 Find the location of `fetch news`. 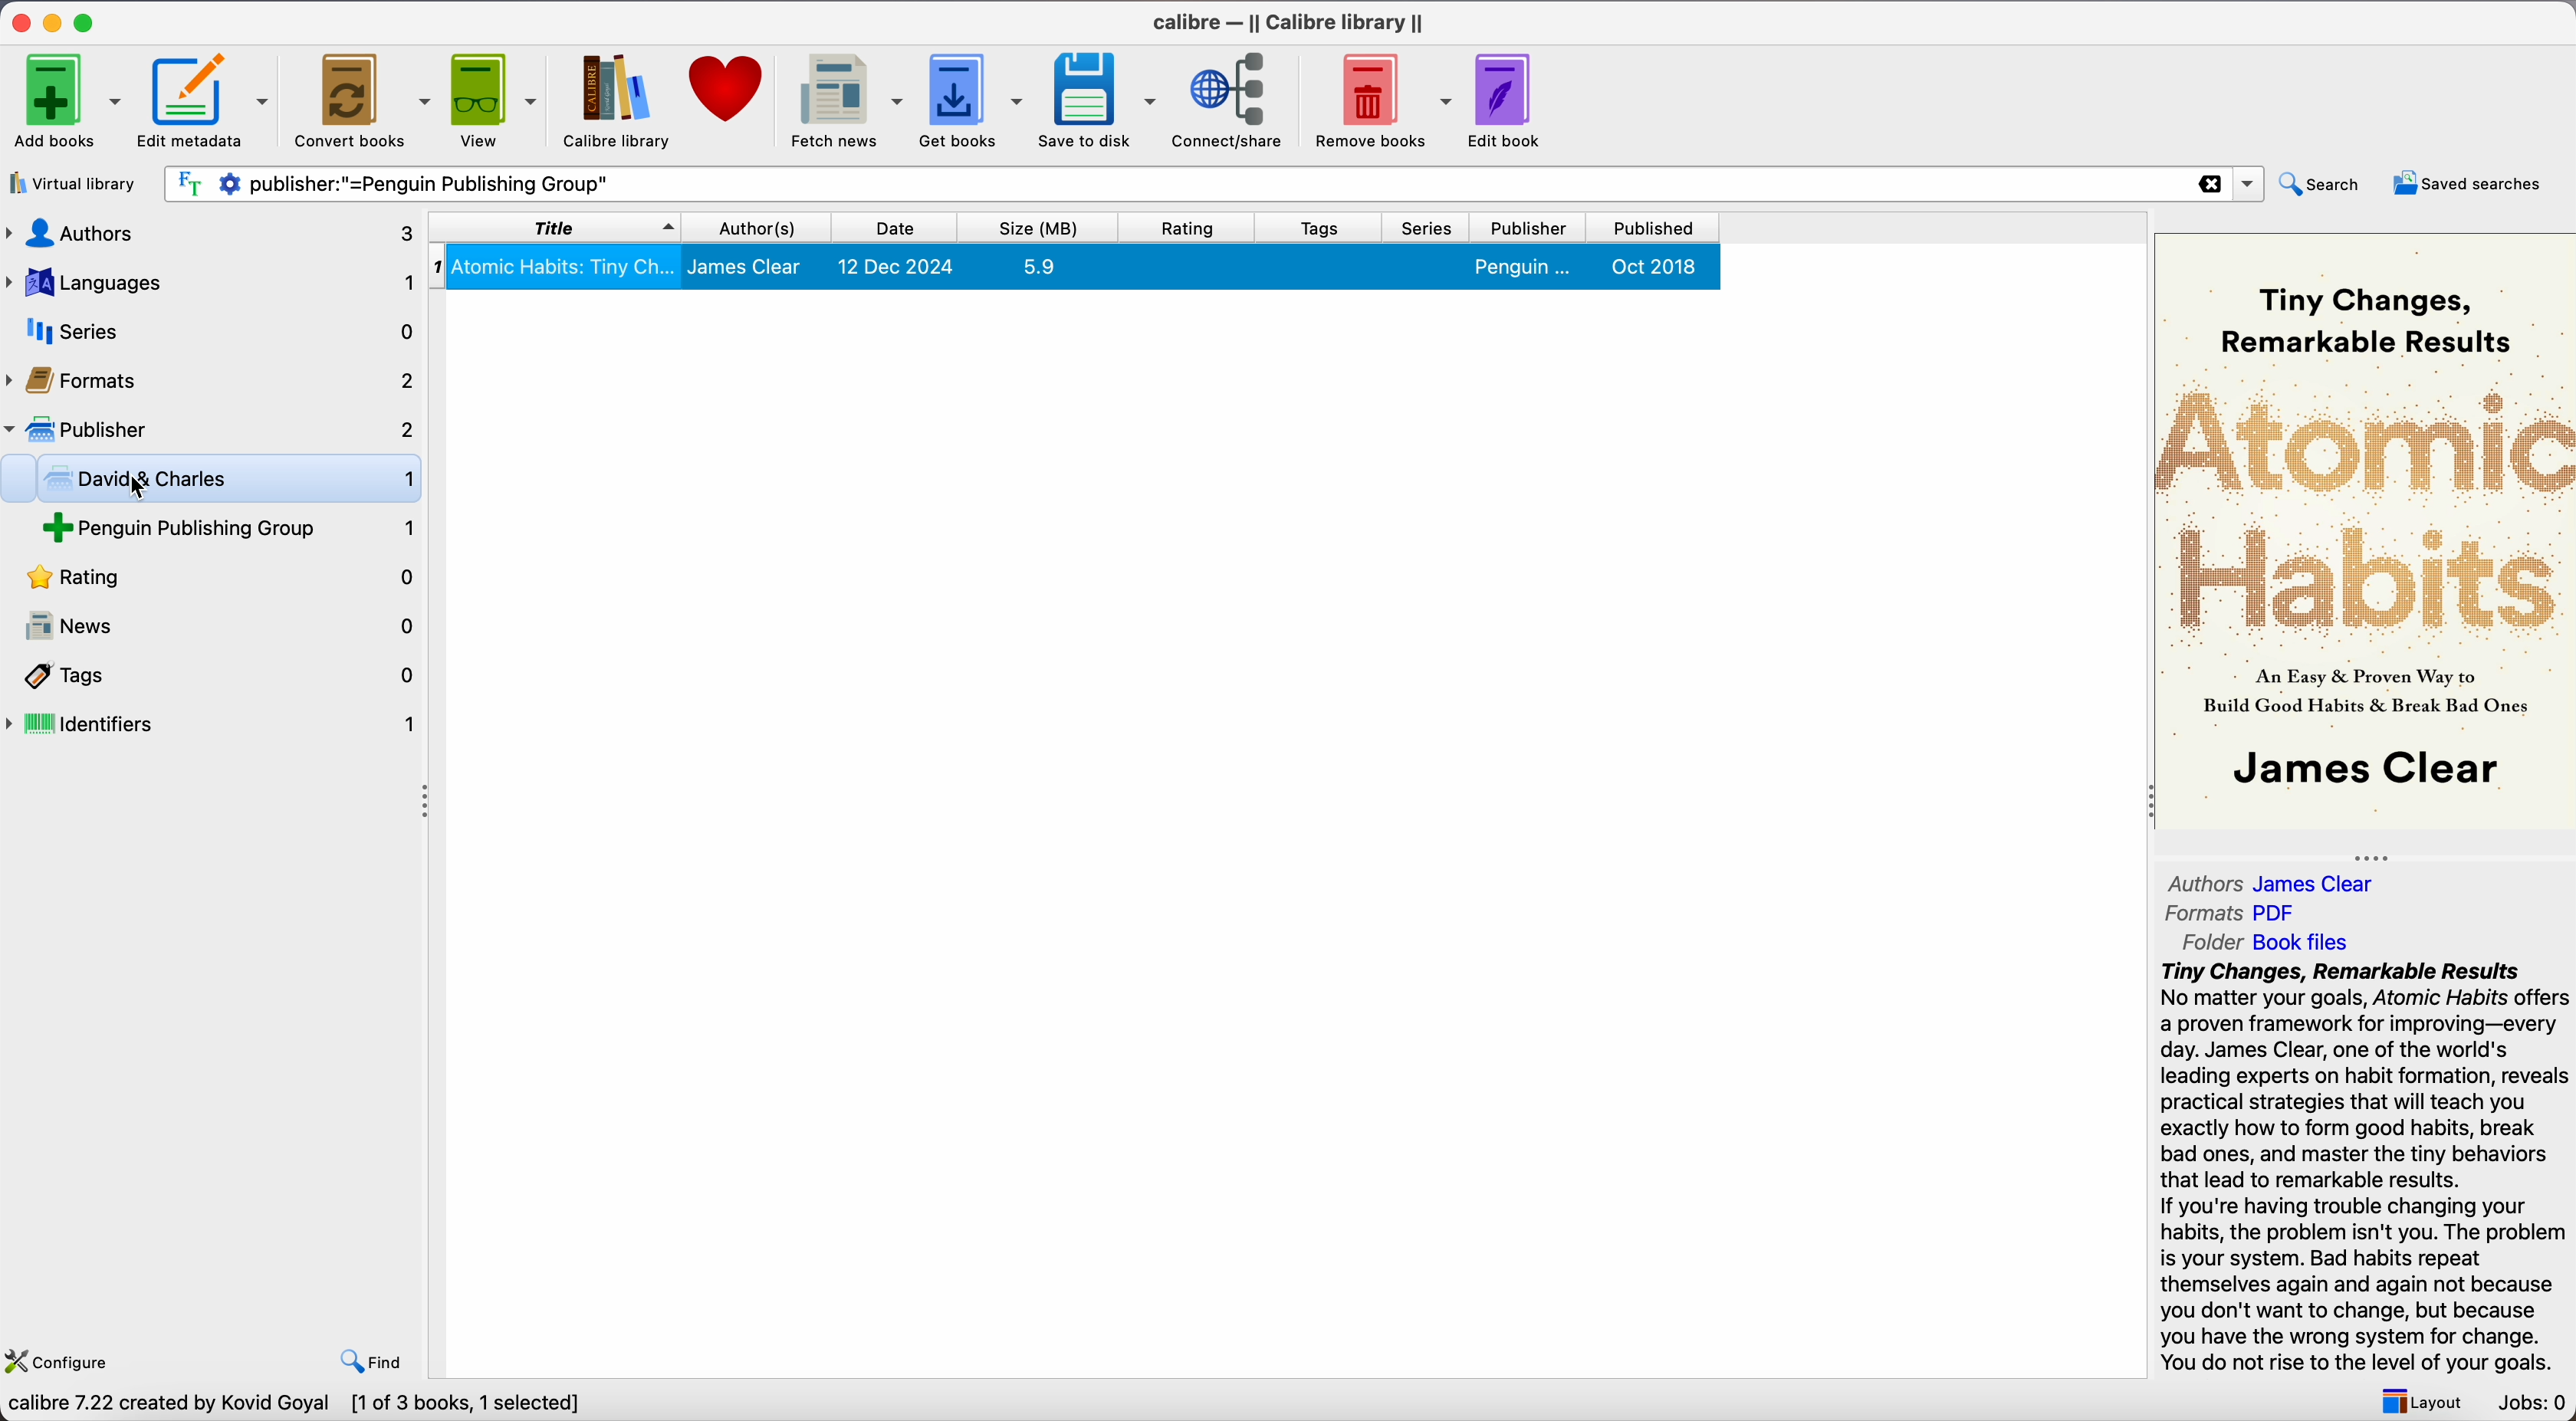

fetch news is located at coordinates (845, 101).